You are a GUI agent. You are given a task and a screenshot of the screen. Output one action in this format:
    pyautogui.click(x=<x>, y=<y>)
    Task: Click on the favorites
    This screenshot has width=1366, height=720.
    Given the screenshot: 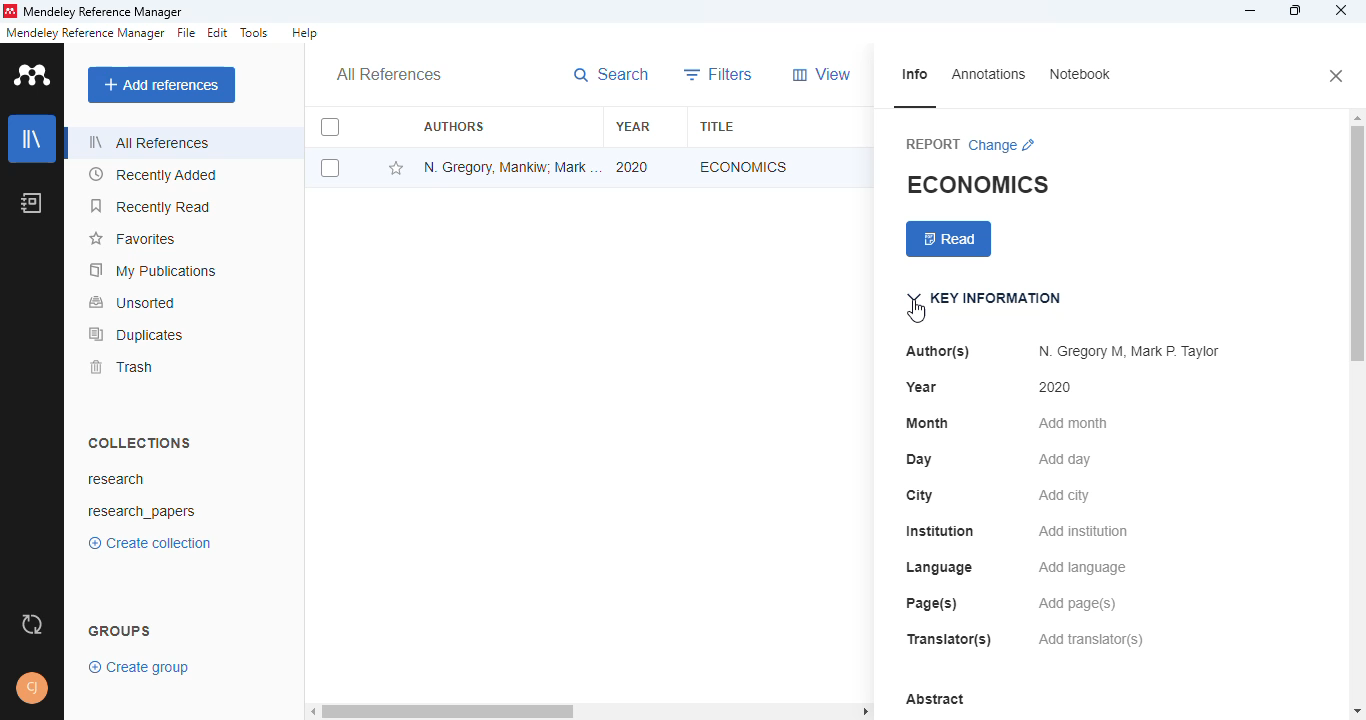 What is the action you would take?
    pyautogui.click(x=131, y=240)
    